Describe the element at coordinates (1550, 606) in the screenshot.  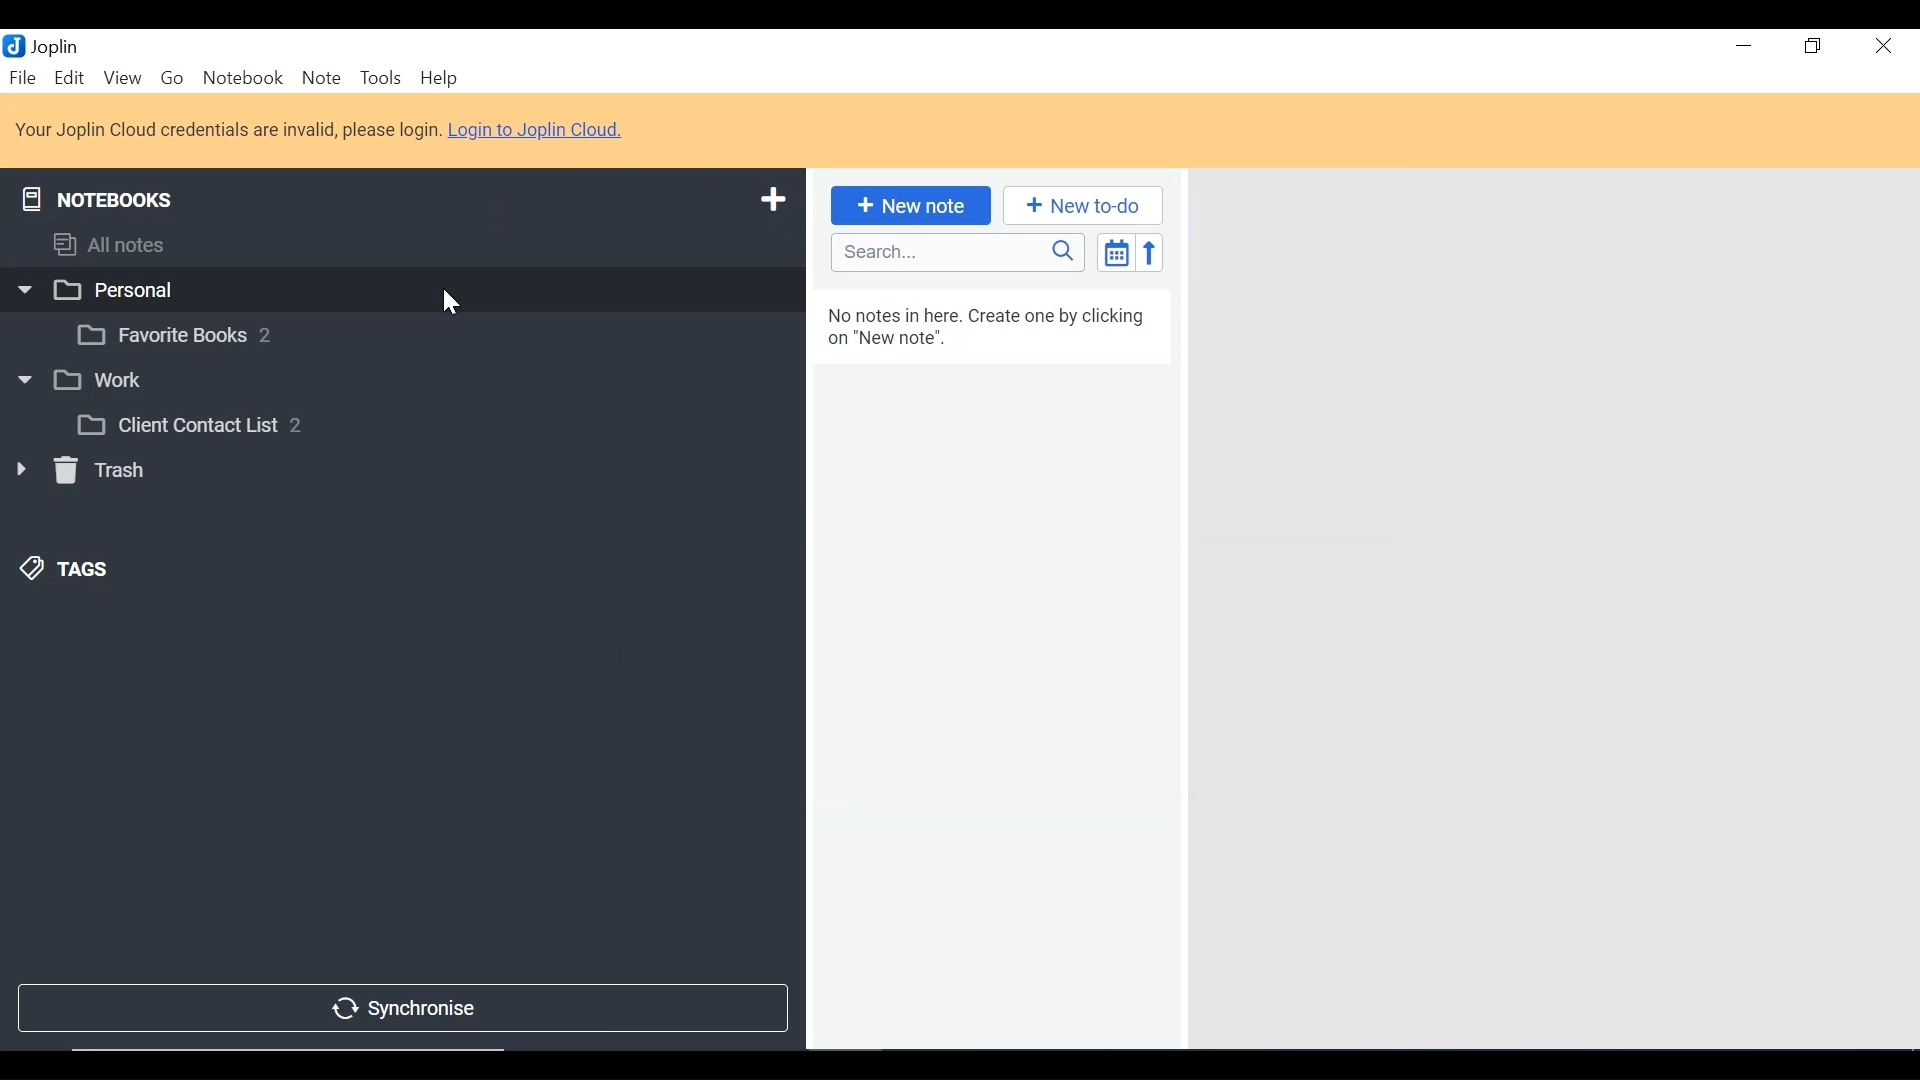
I see `Note View` at that location.